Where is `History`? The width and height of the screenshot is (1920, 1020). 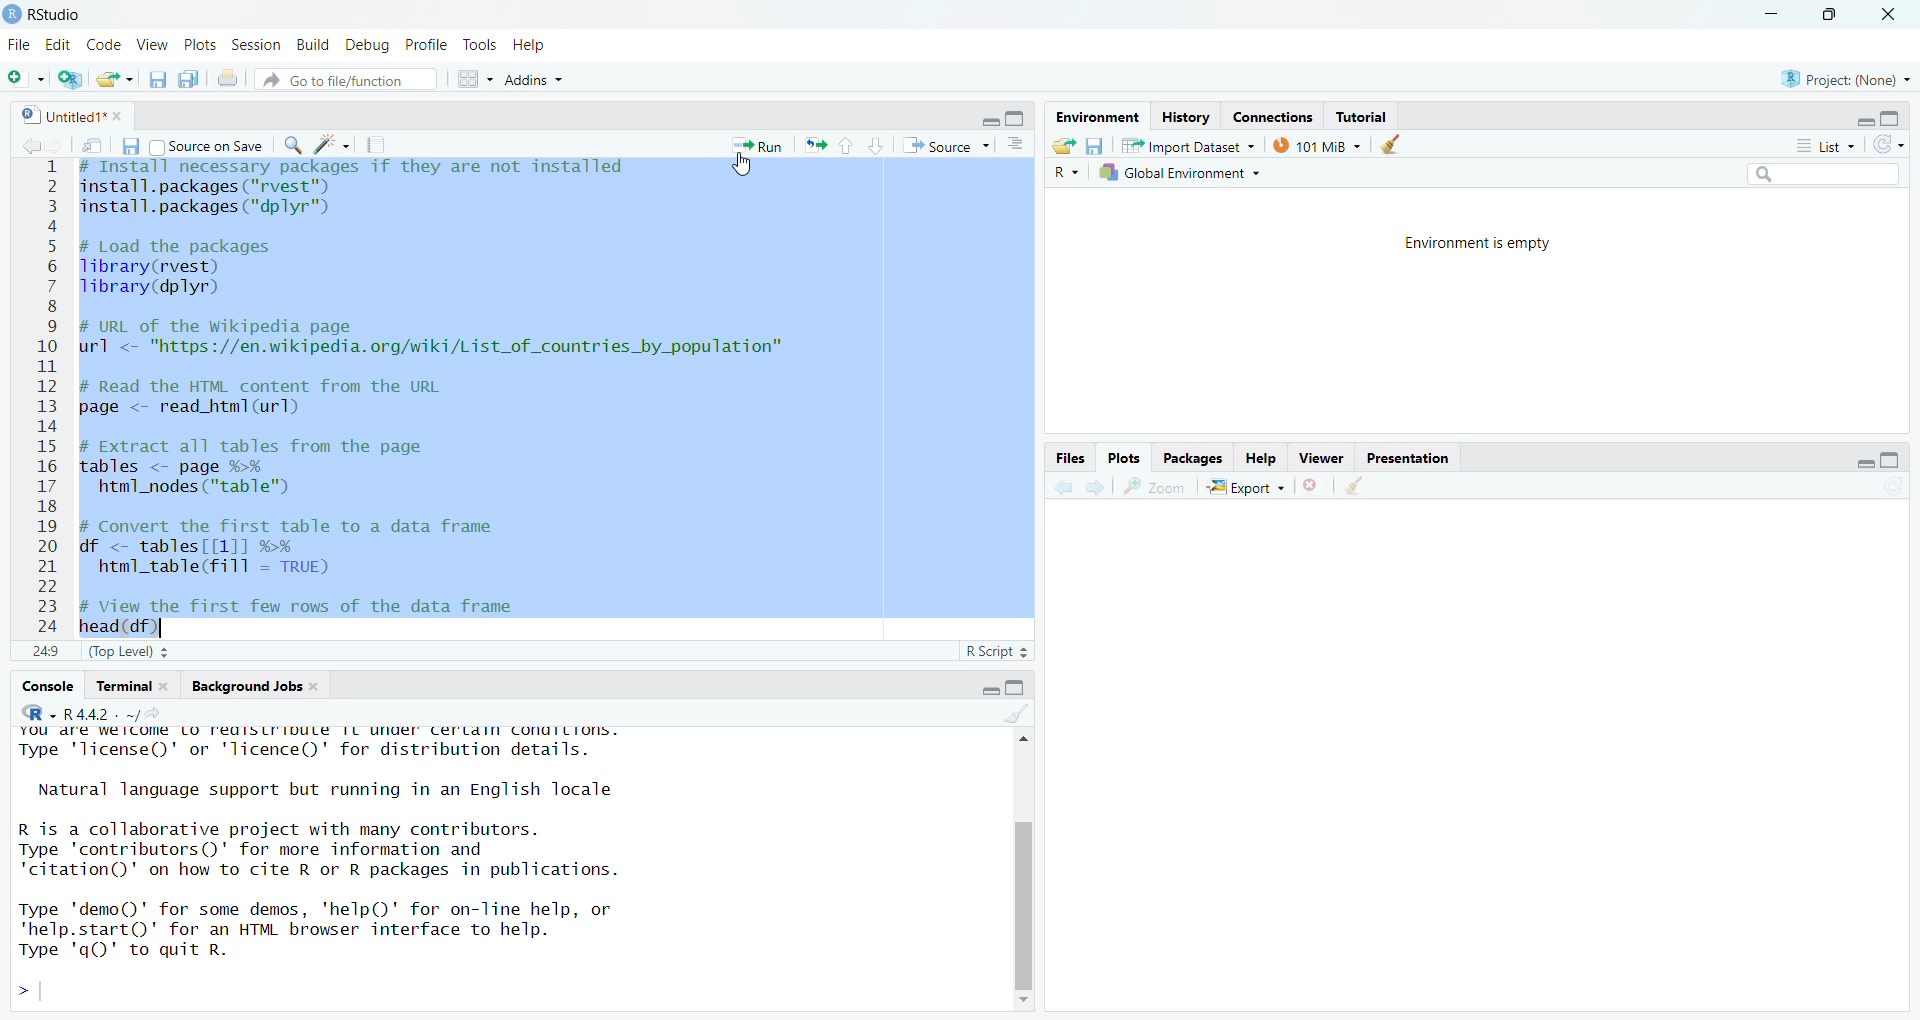 History is located at coordinates (1186, 119).